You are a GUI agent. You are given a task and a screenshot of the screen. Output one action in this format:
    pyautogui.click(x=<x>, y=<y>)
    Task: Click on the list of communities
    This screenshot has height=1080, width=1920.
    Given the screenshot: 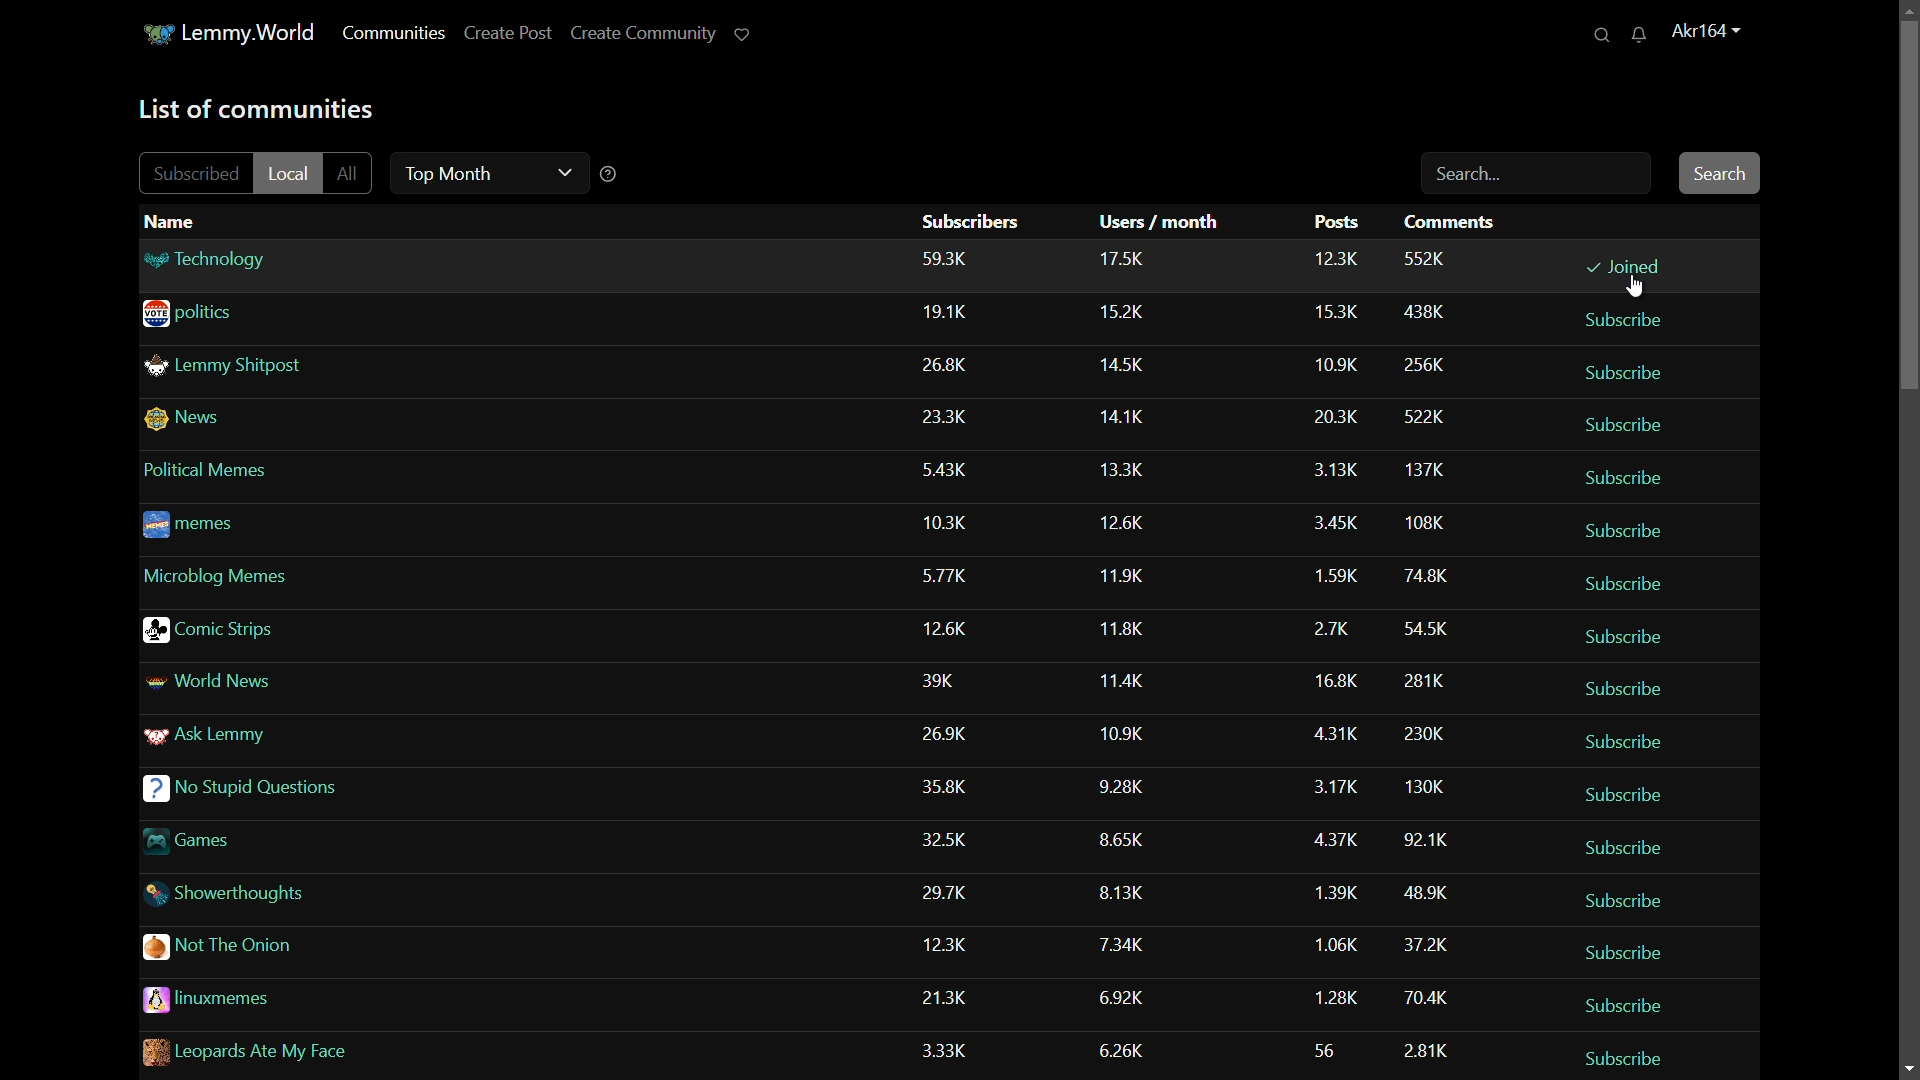 What is the action you would take?
    pyautogui.click(x=255, y=108)
    